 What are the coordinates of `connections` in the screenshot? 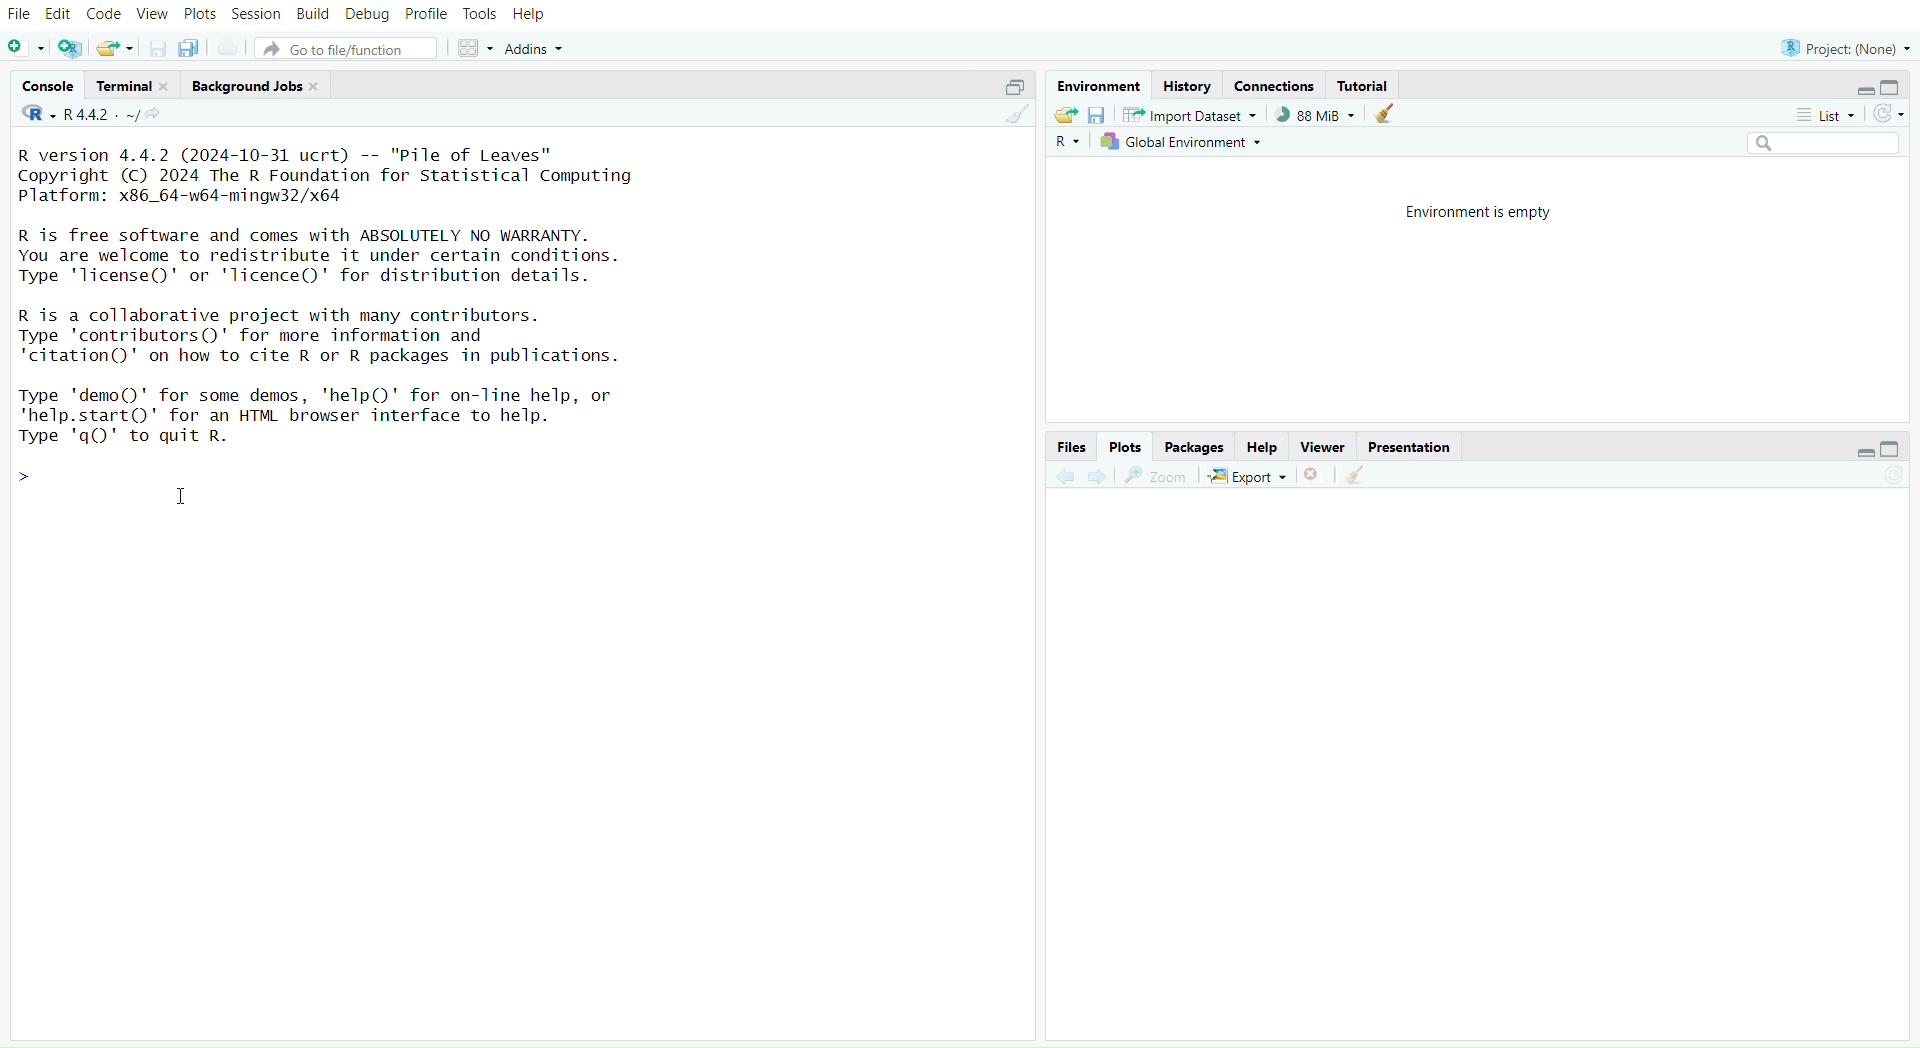 It's located at (1277, 88).